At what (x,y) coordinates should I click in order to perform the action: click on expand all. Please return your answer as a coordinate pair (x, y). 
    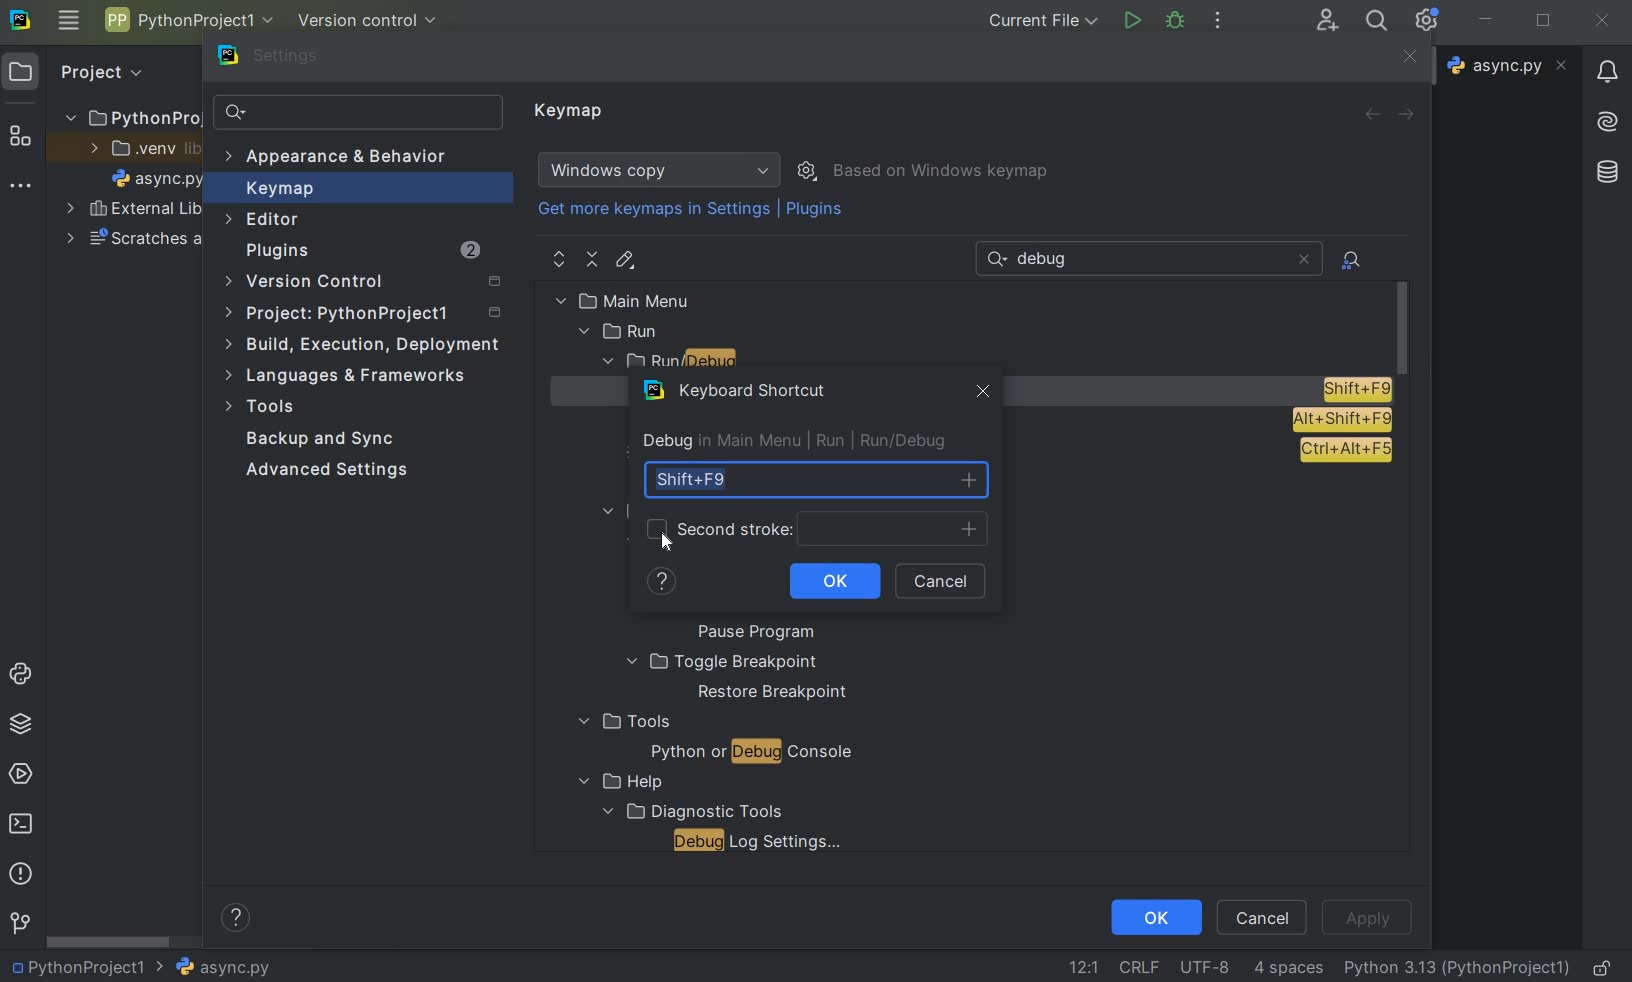
    Looking at the image, I should click on (560, 260).